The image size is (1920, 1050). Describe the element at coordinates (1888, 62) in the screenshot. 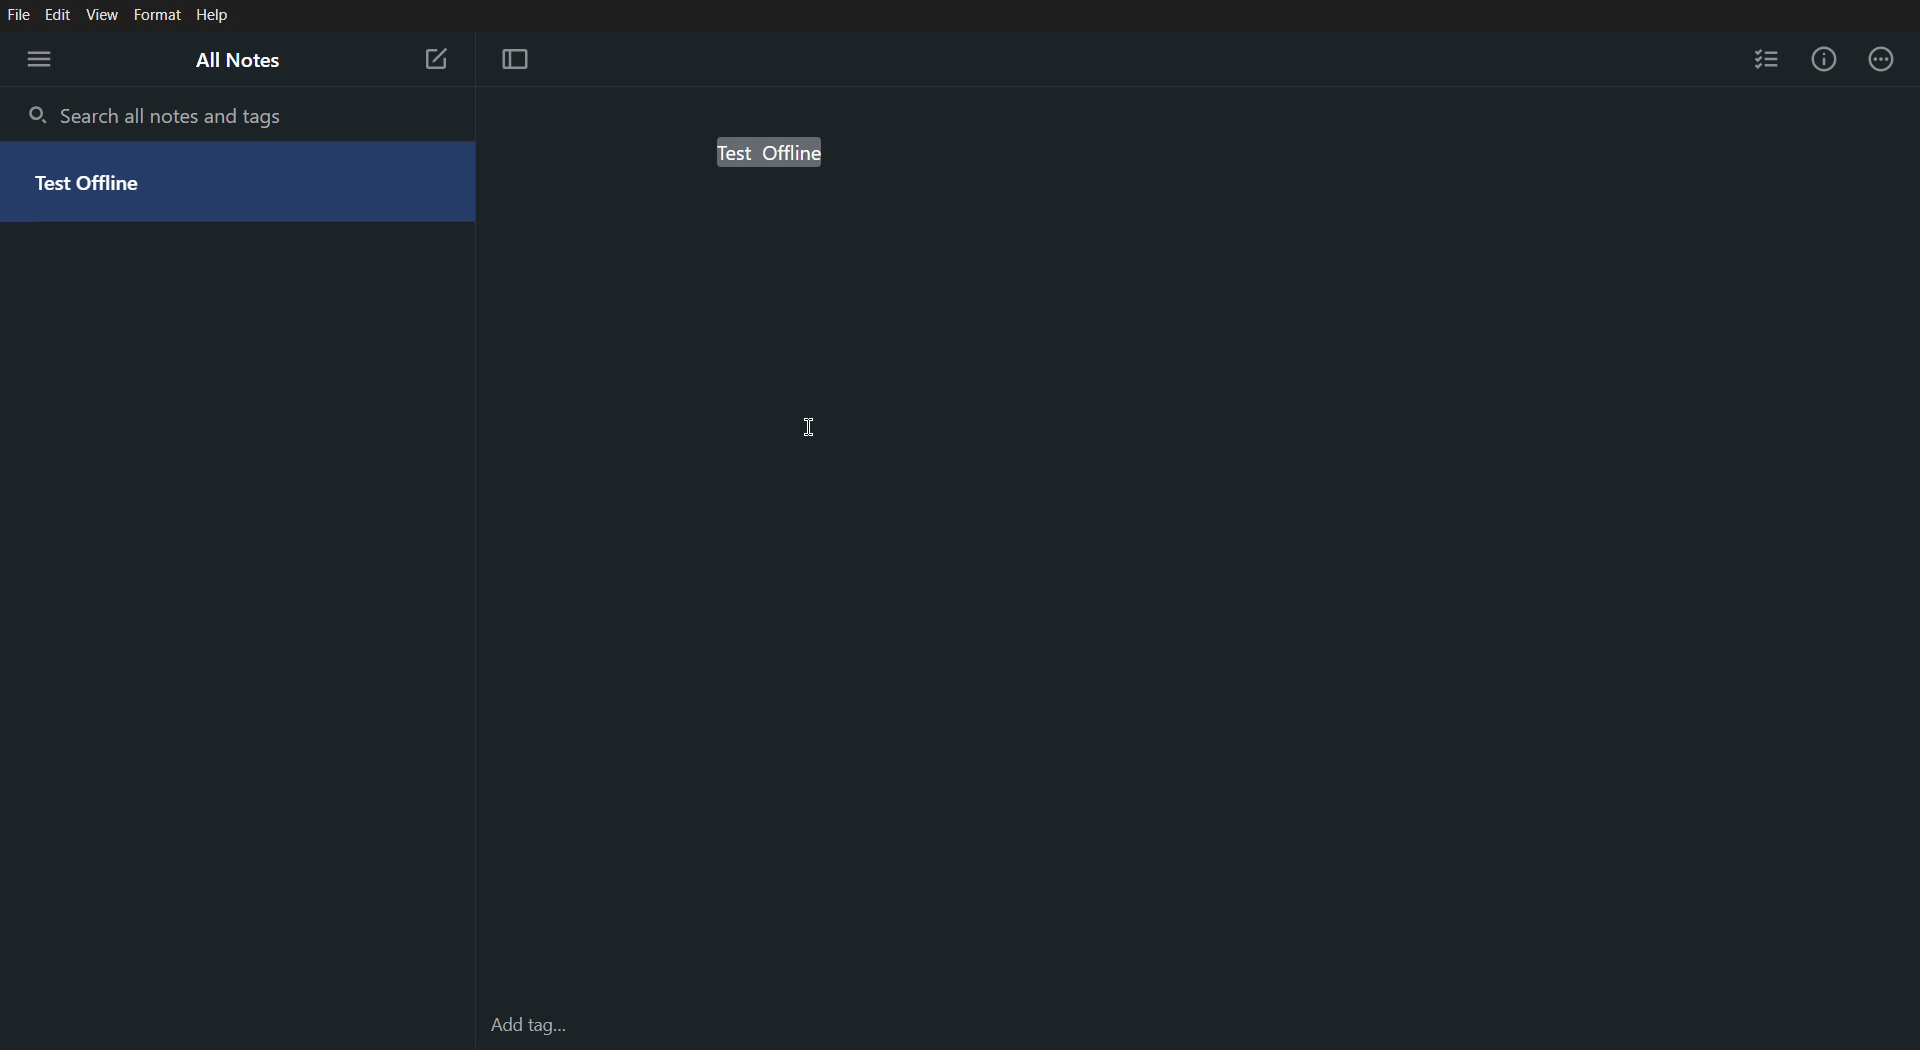

I see `More` at that location.